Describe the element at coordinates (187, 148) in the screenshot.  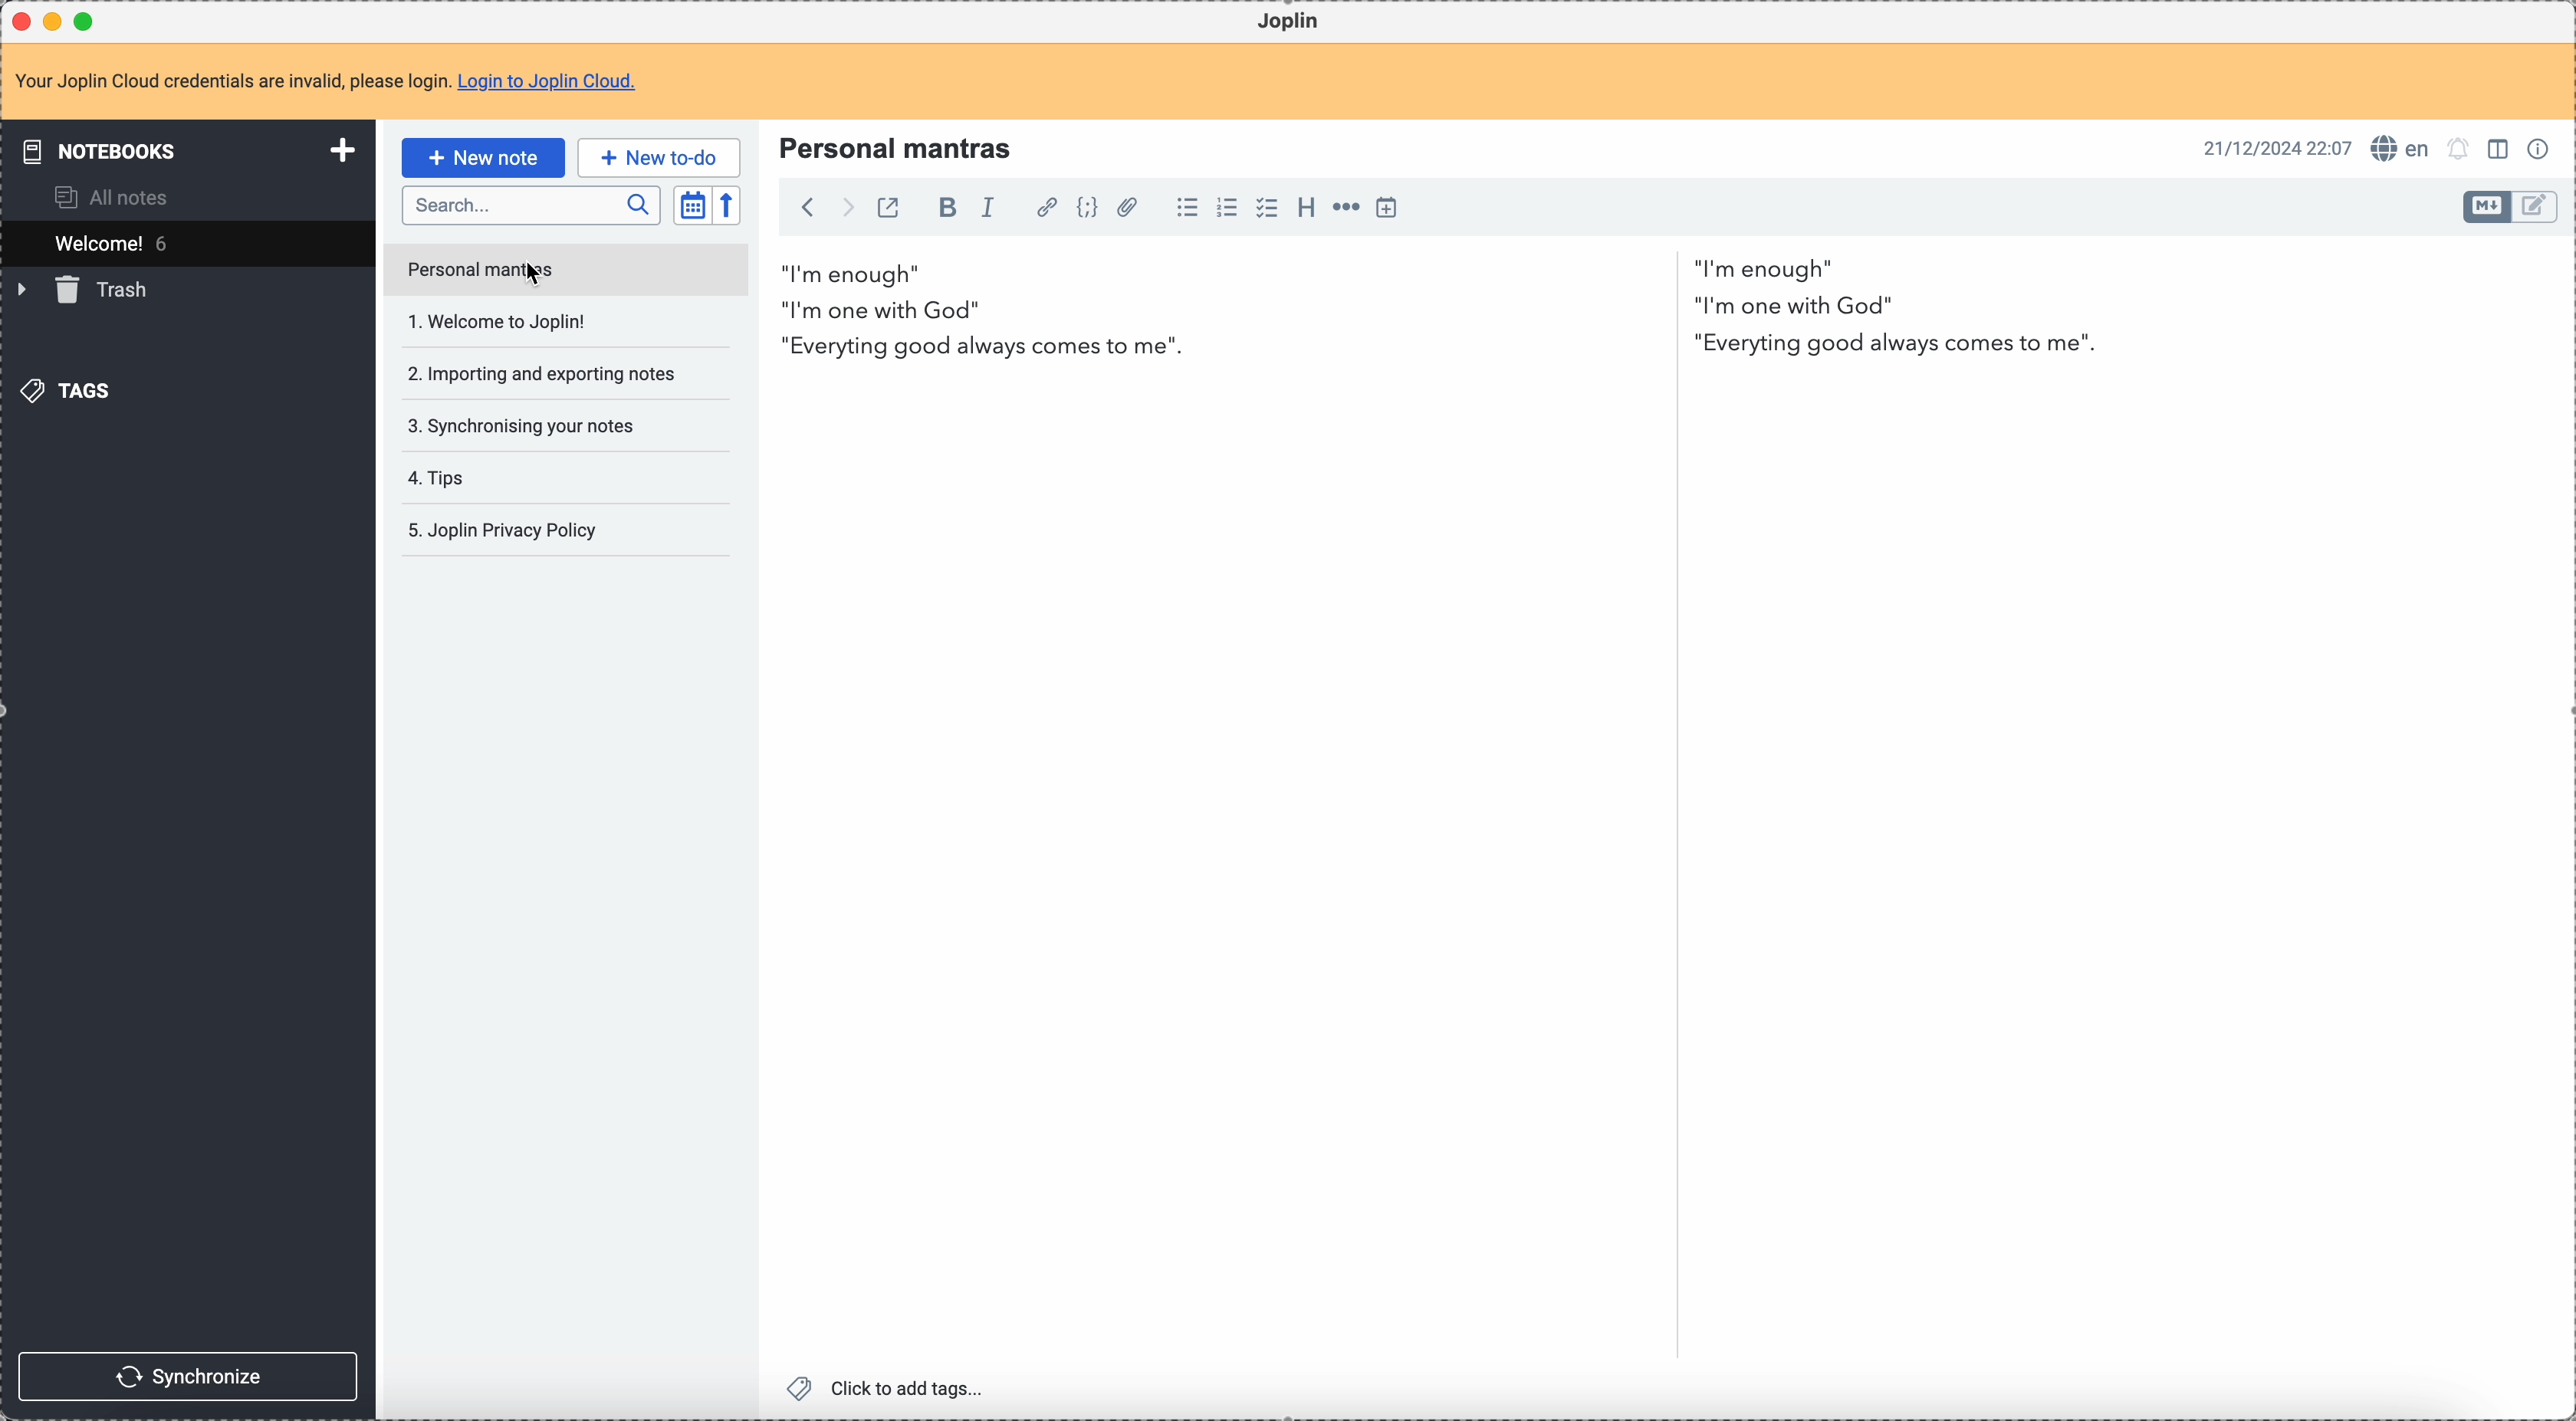
I see `notebooks` at that location.